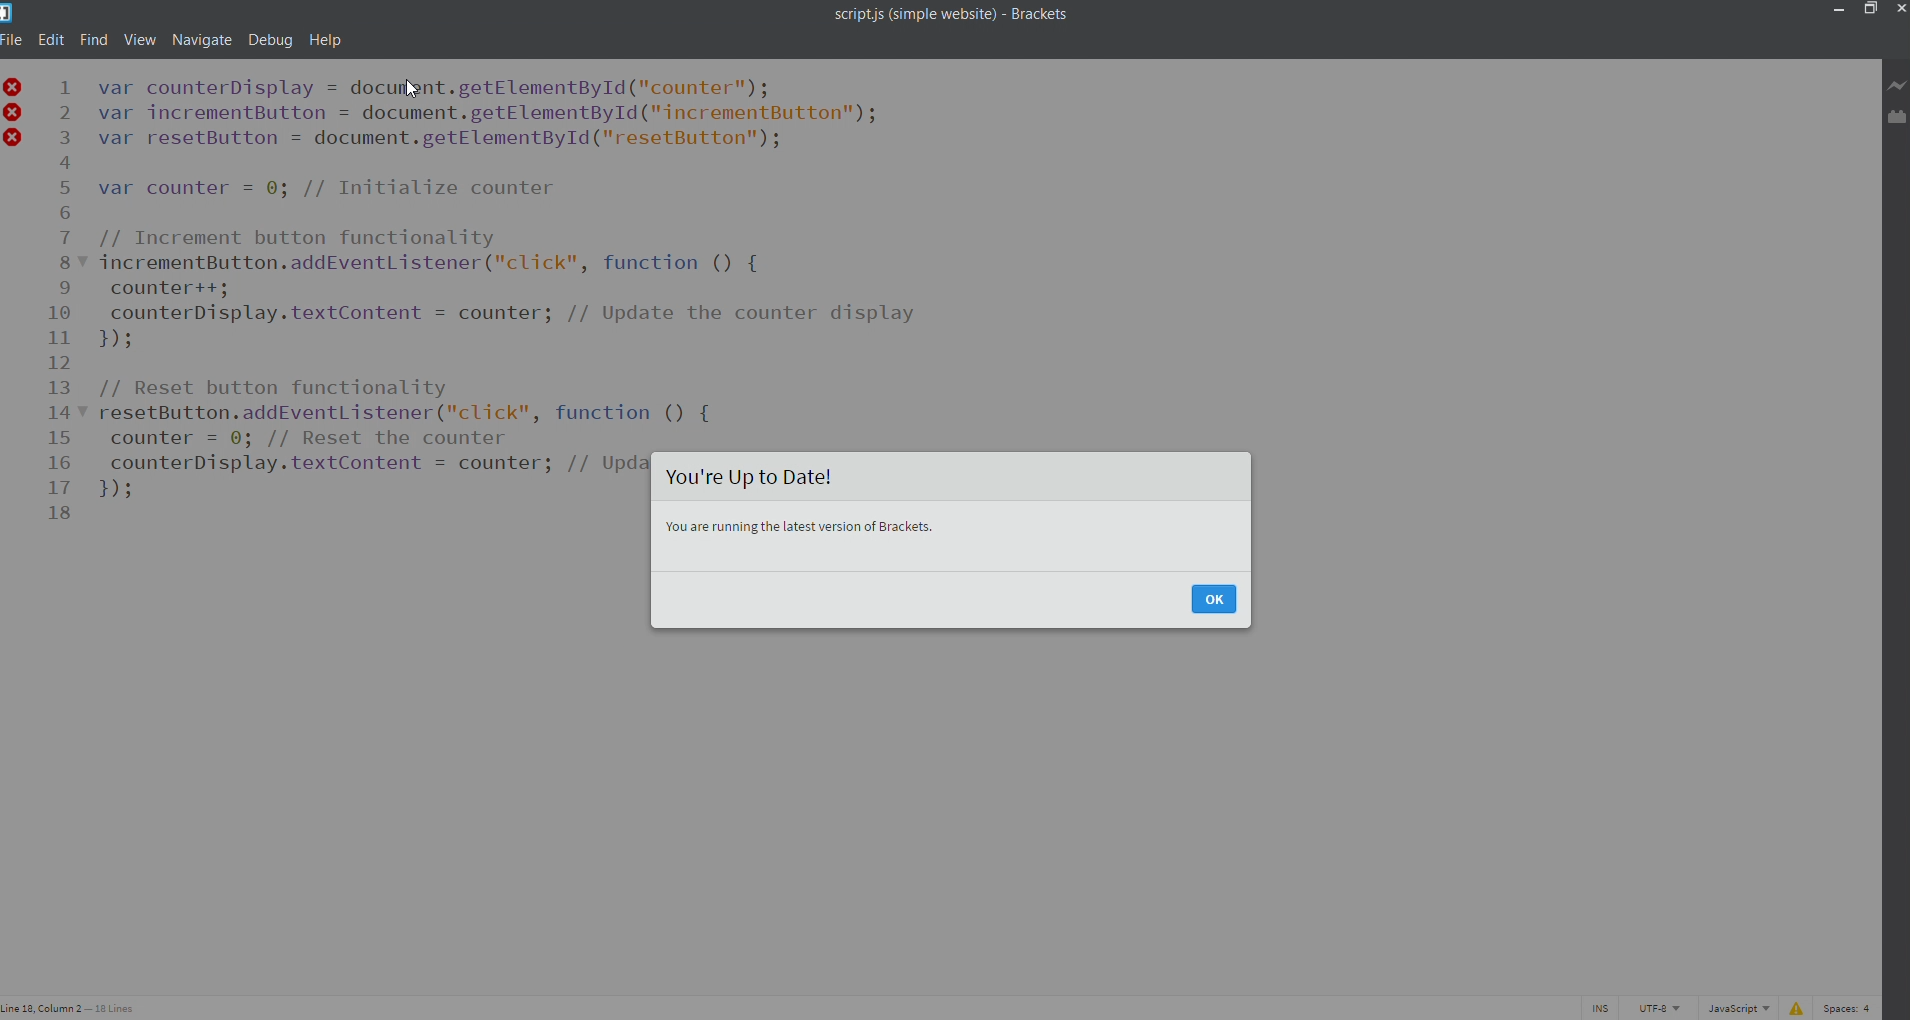  Describe the element at coordinates (1736, 1008) in the screenshot. I see `file type` at that location.